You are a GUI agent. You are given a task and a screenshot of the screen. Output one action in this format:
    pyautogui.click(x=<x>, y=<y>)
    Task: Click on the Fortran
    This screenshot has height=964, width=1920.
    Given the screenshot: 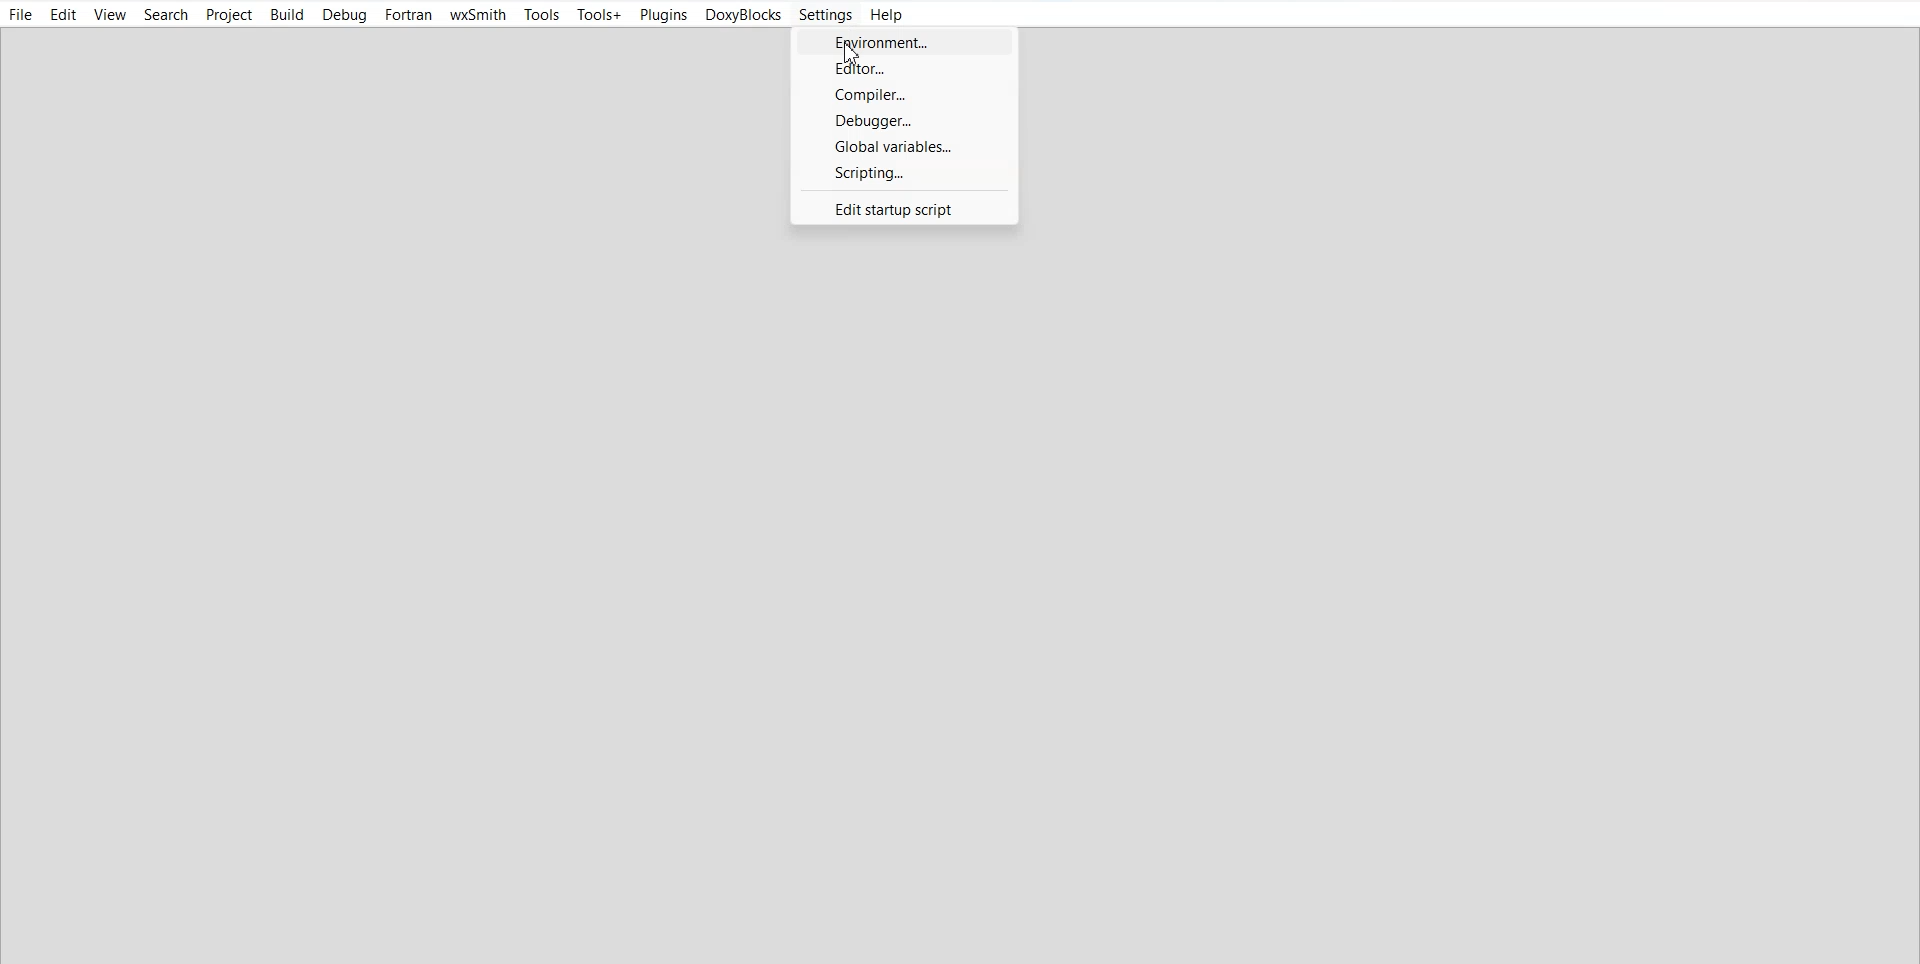 What is the action you would take?
    pyautogui.click(x=408, y=15)
    